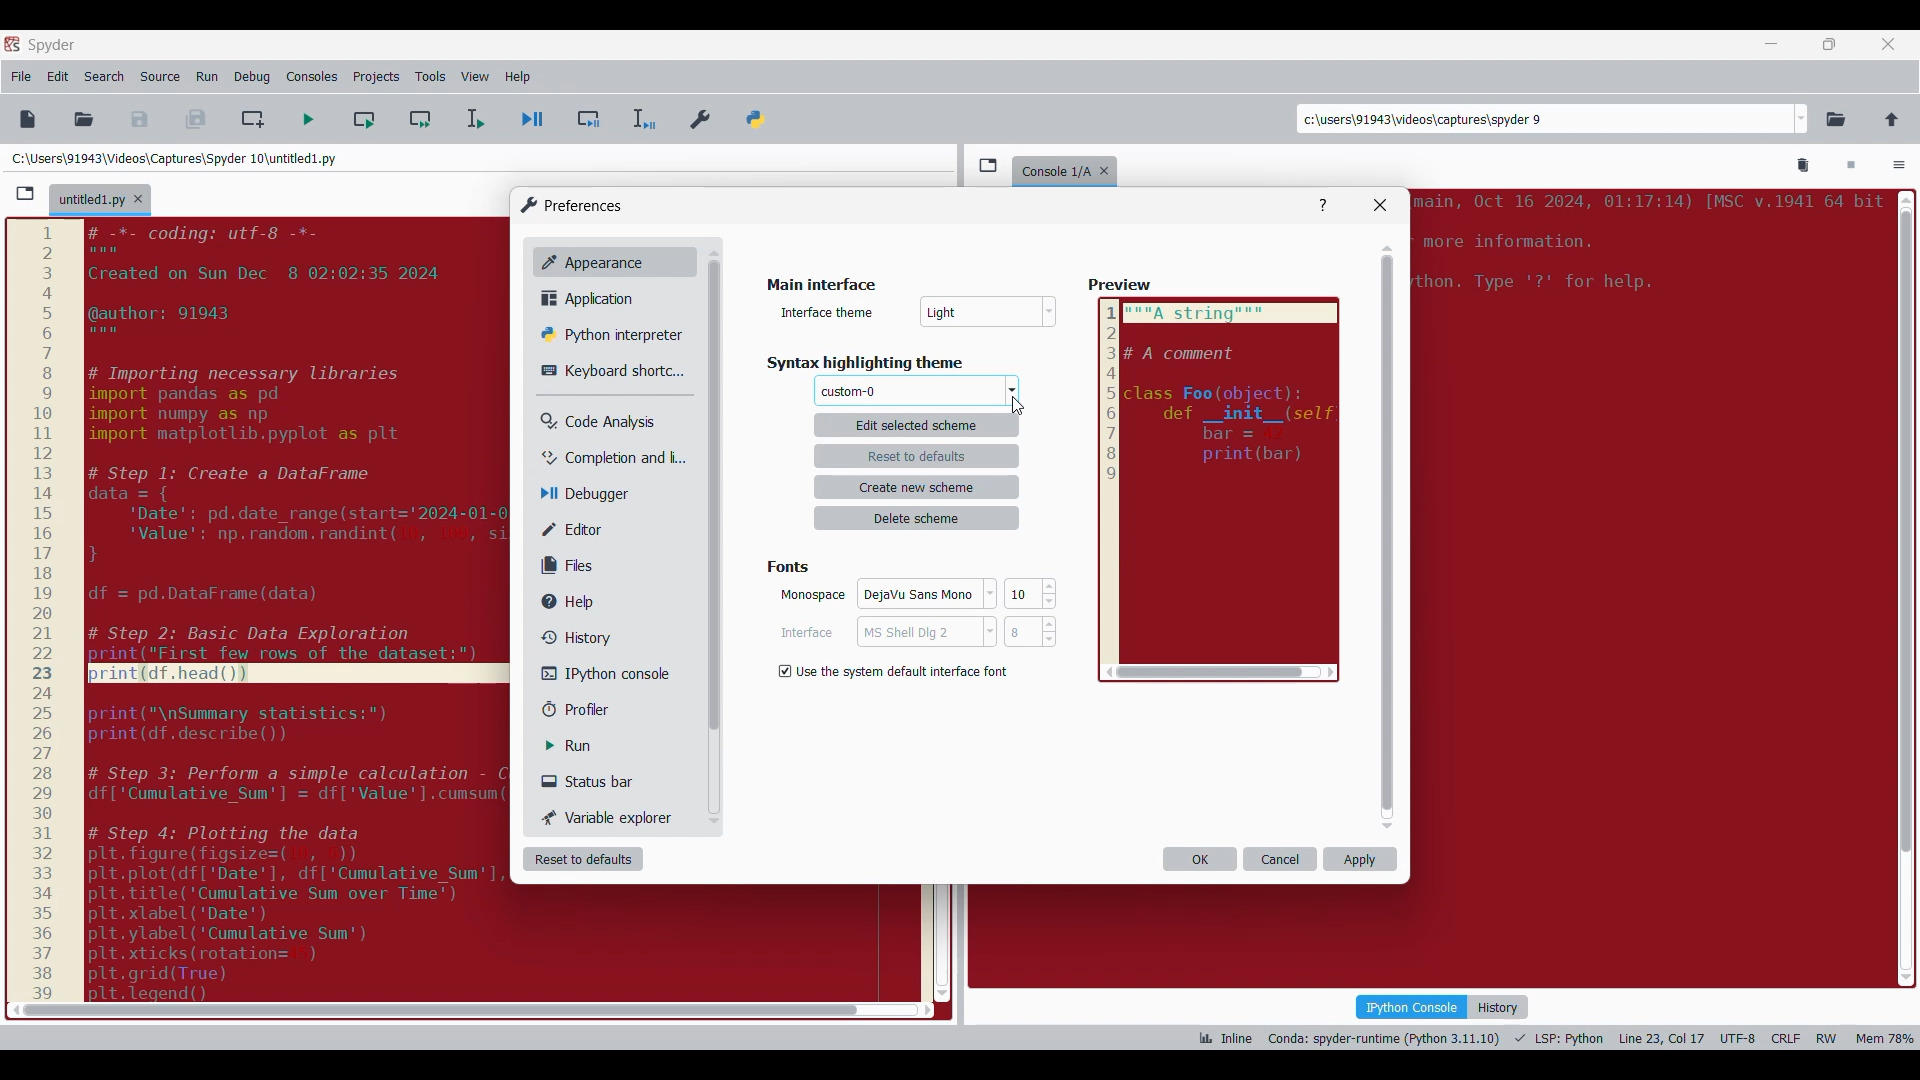 The image size is (1920, 1080). What do you see at coordinates (1899, 167) in the screenshot?
I see `Options` at bounding box center [1899, 167].